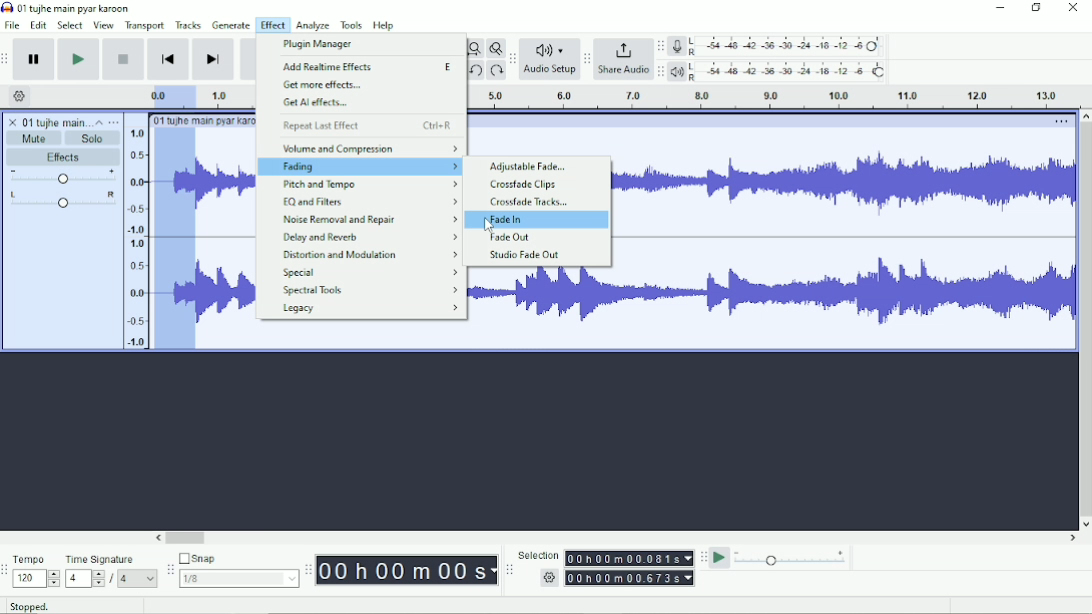 The image size is (1092, 614). Describe the element at coordinates (36, 559) in the screenshot. I see `Tempo` at that location.